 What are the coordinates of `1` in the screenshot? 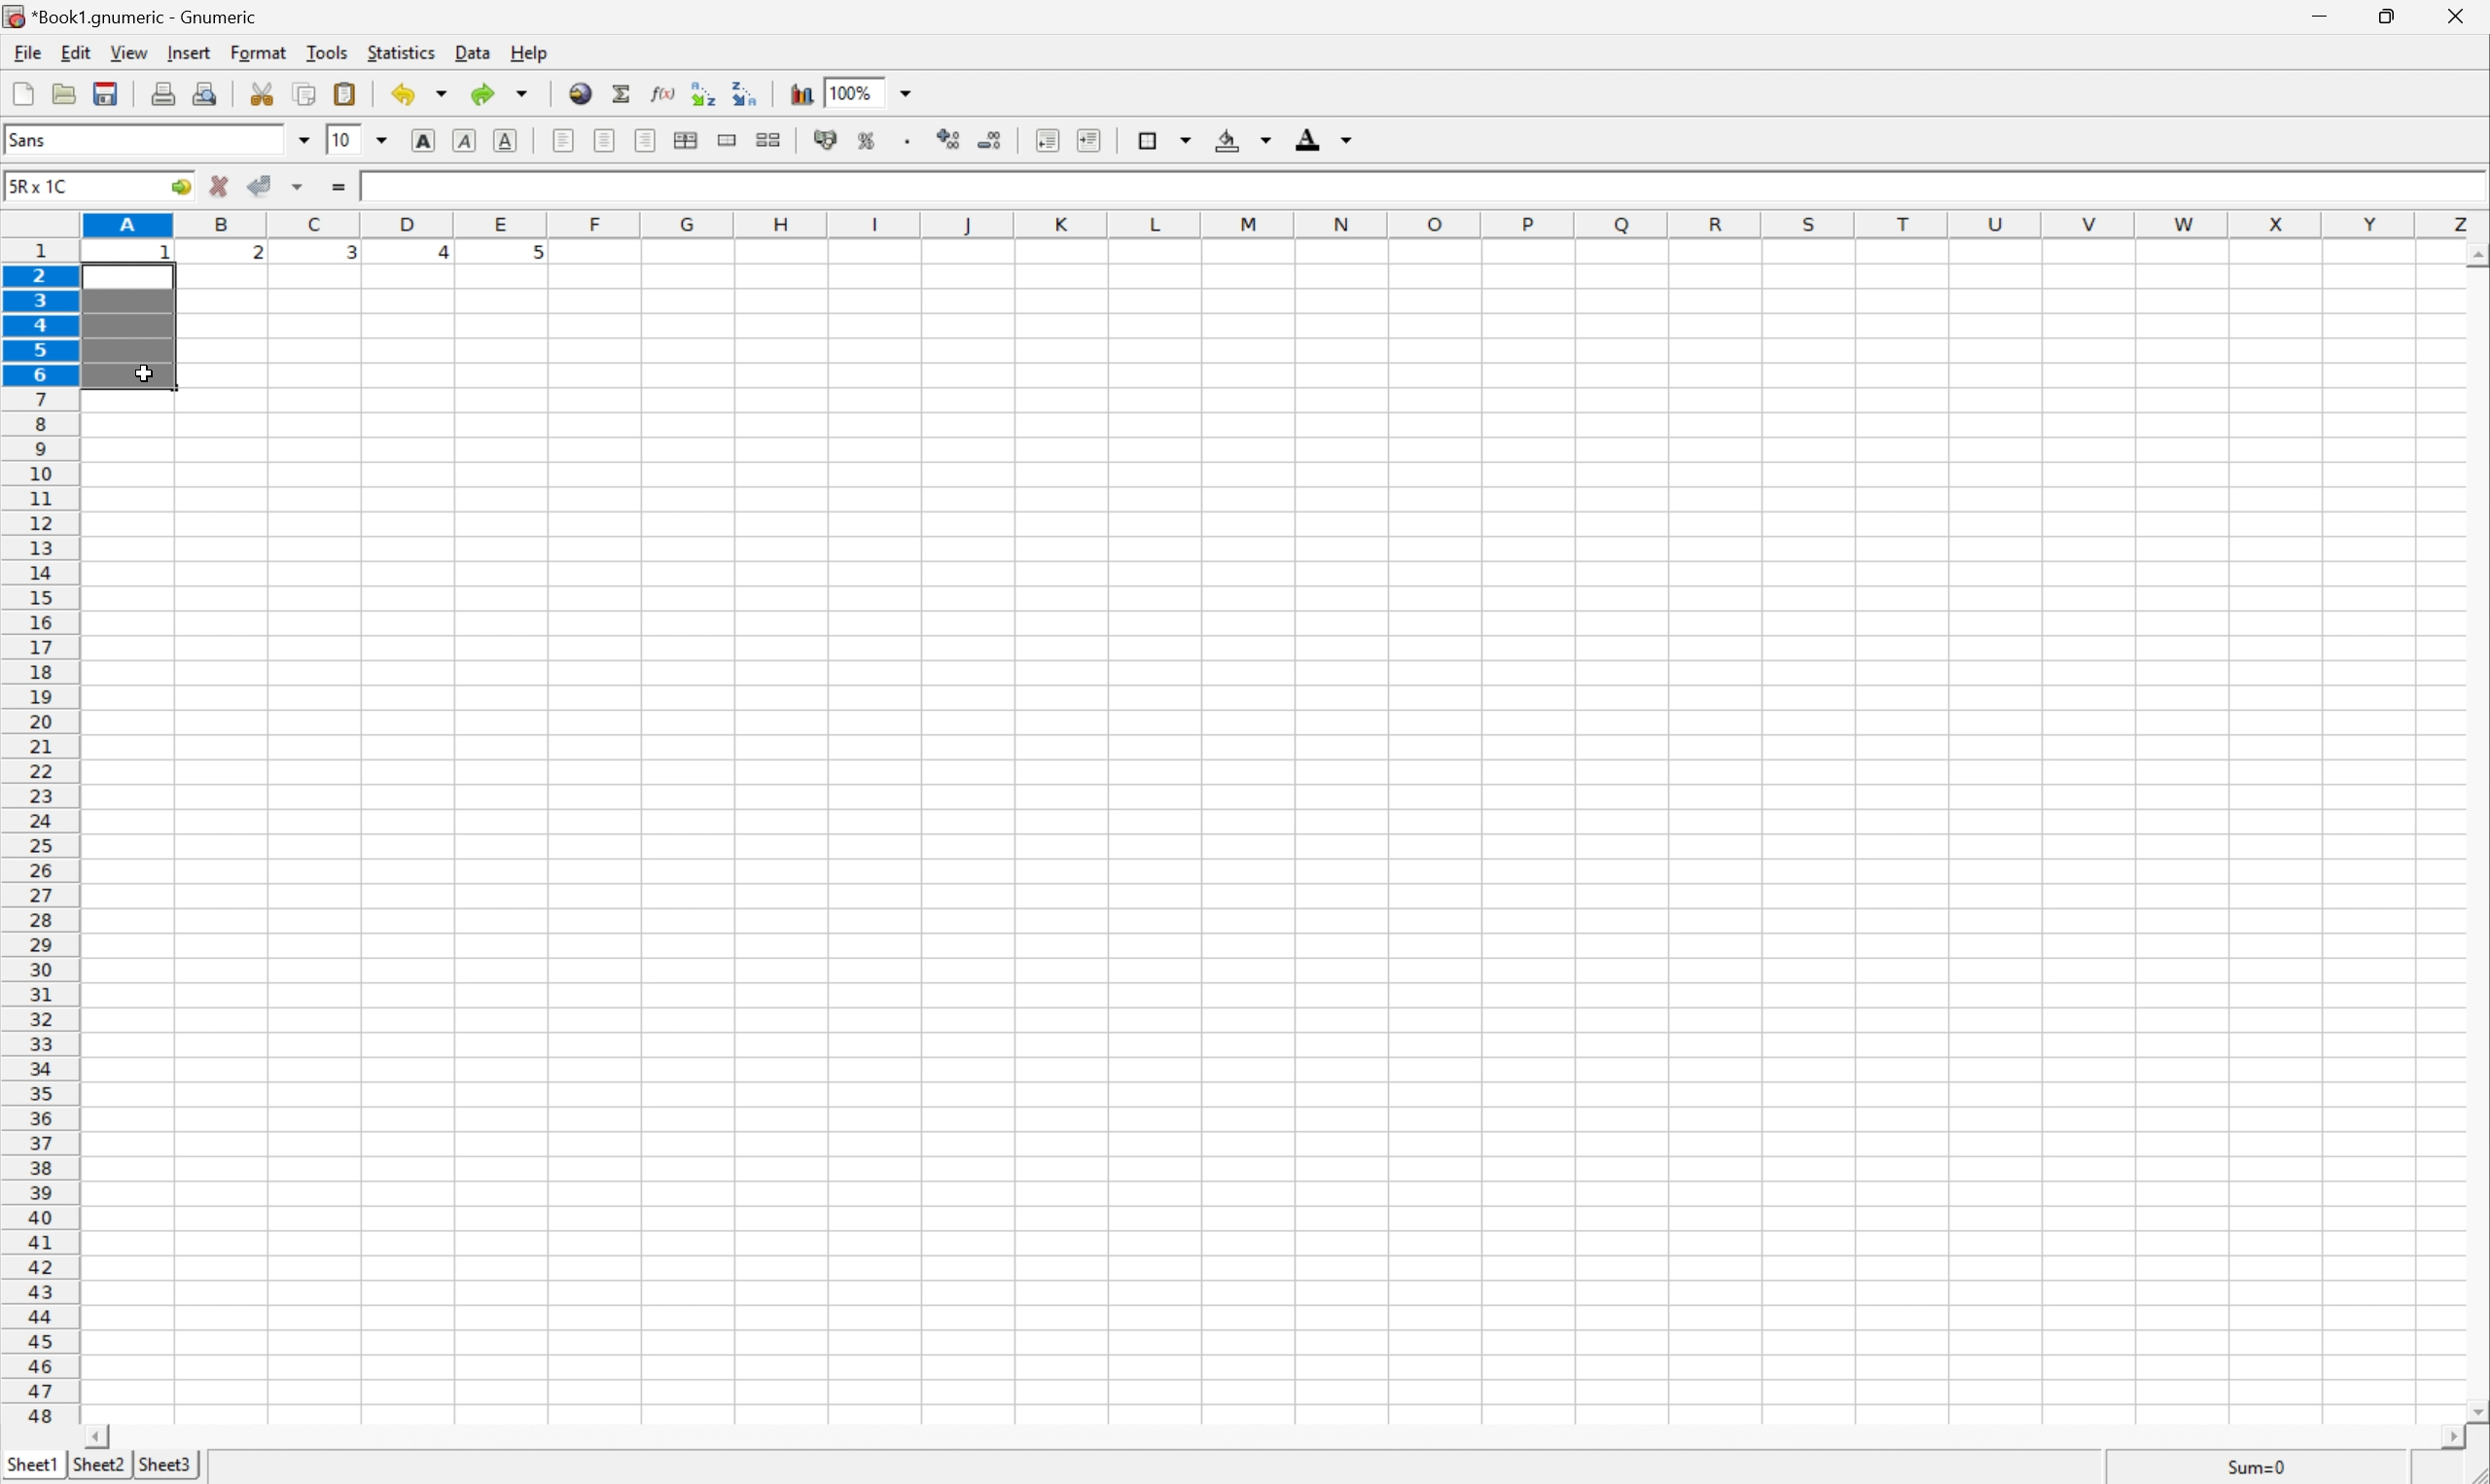 It's located at (167, 258).